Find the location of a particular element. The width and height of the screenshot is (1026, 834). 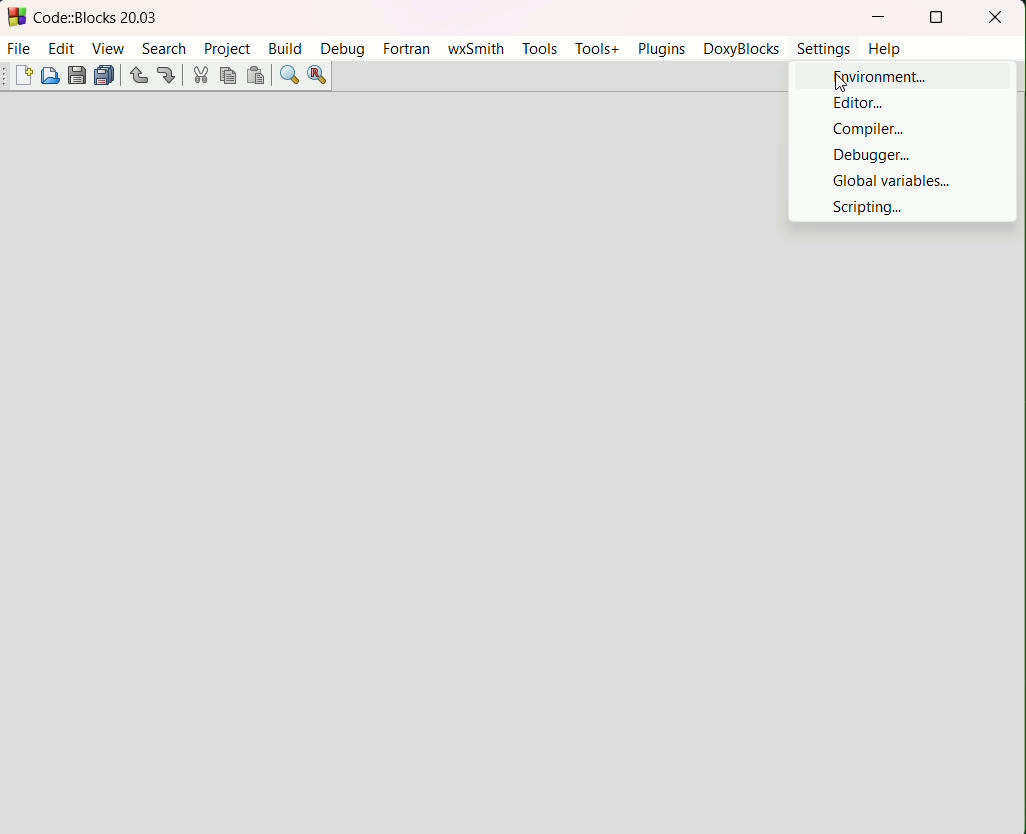

cut is located at coordinates (199, 77).